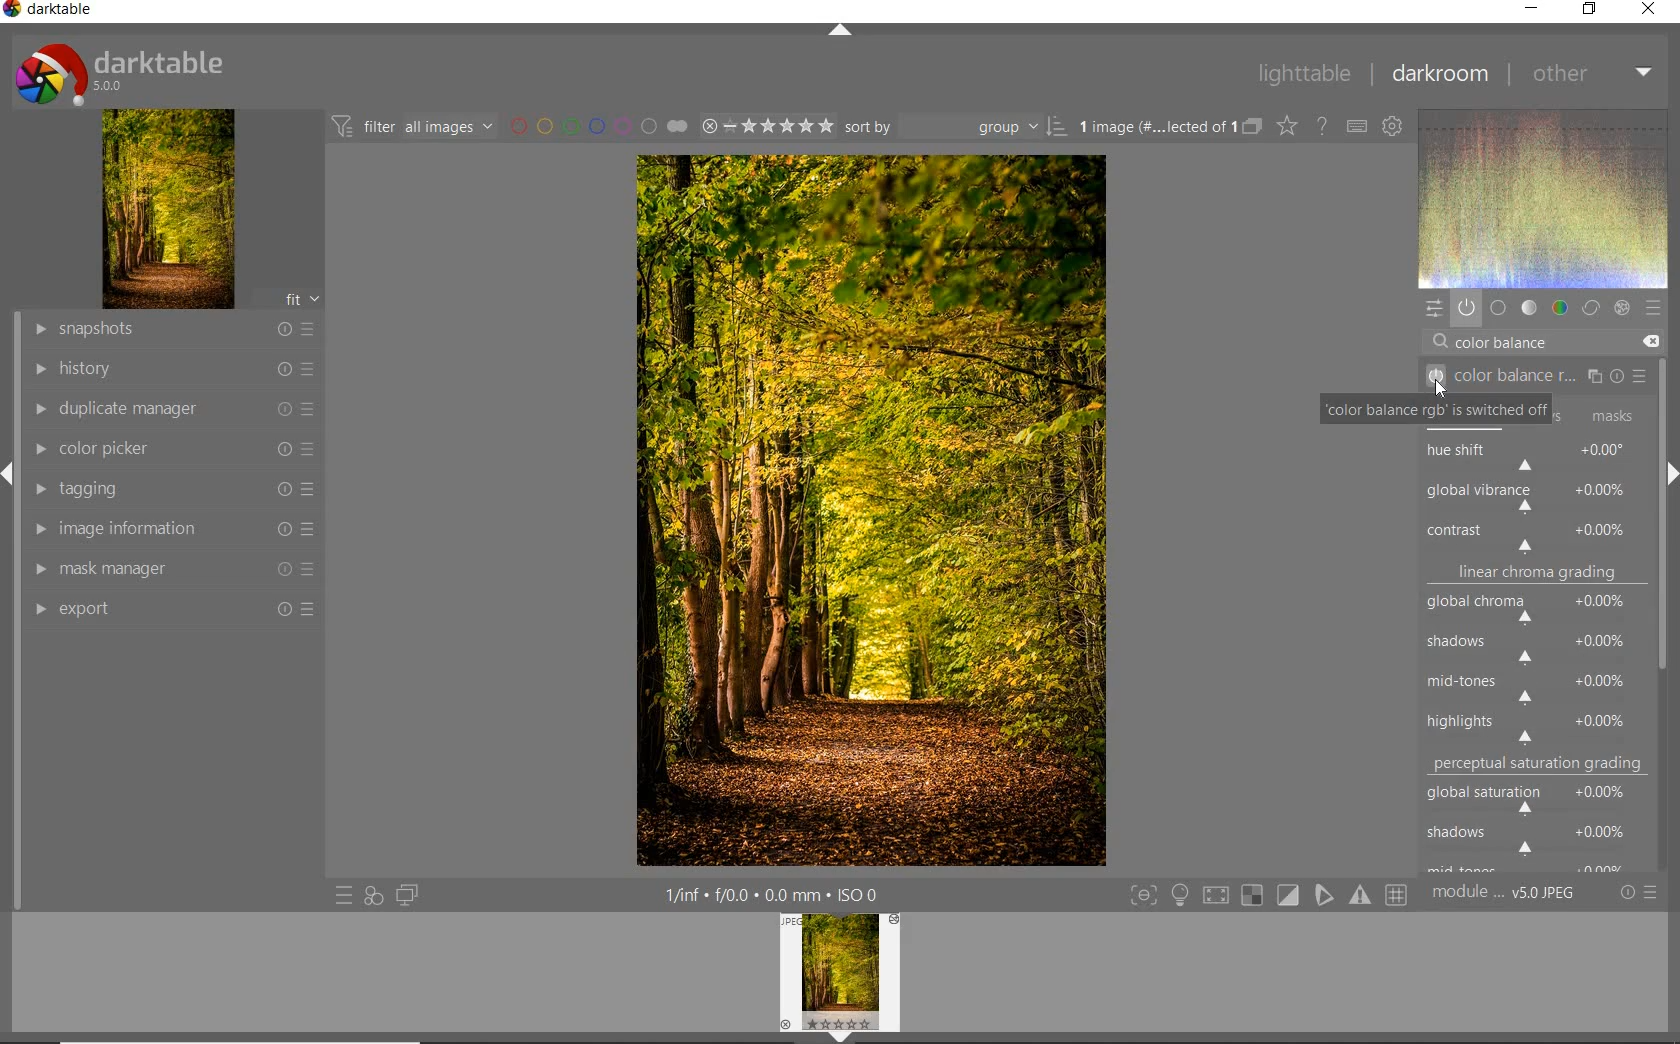  Describe the element at coordinates (1537, 796) in the screenshot. I see `global saturation` at that location.